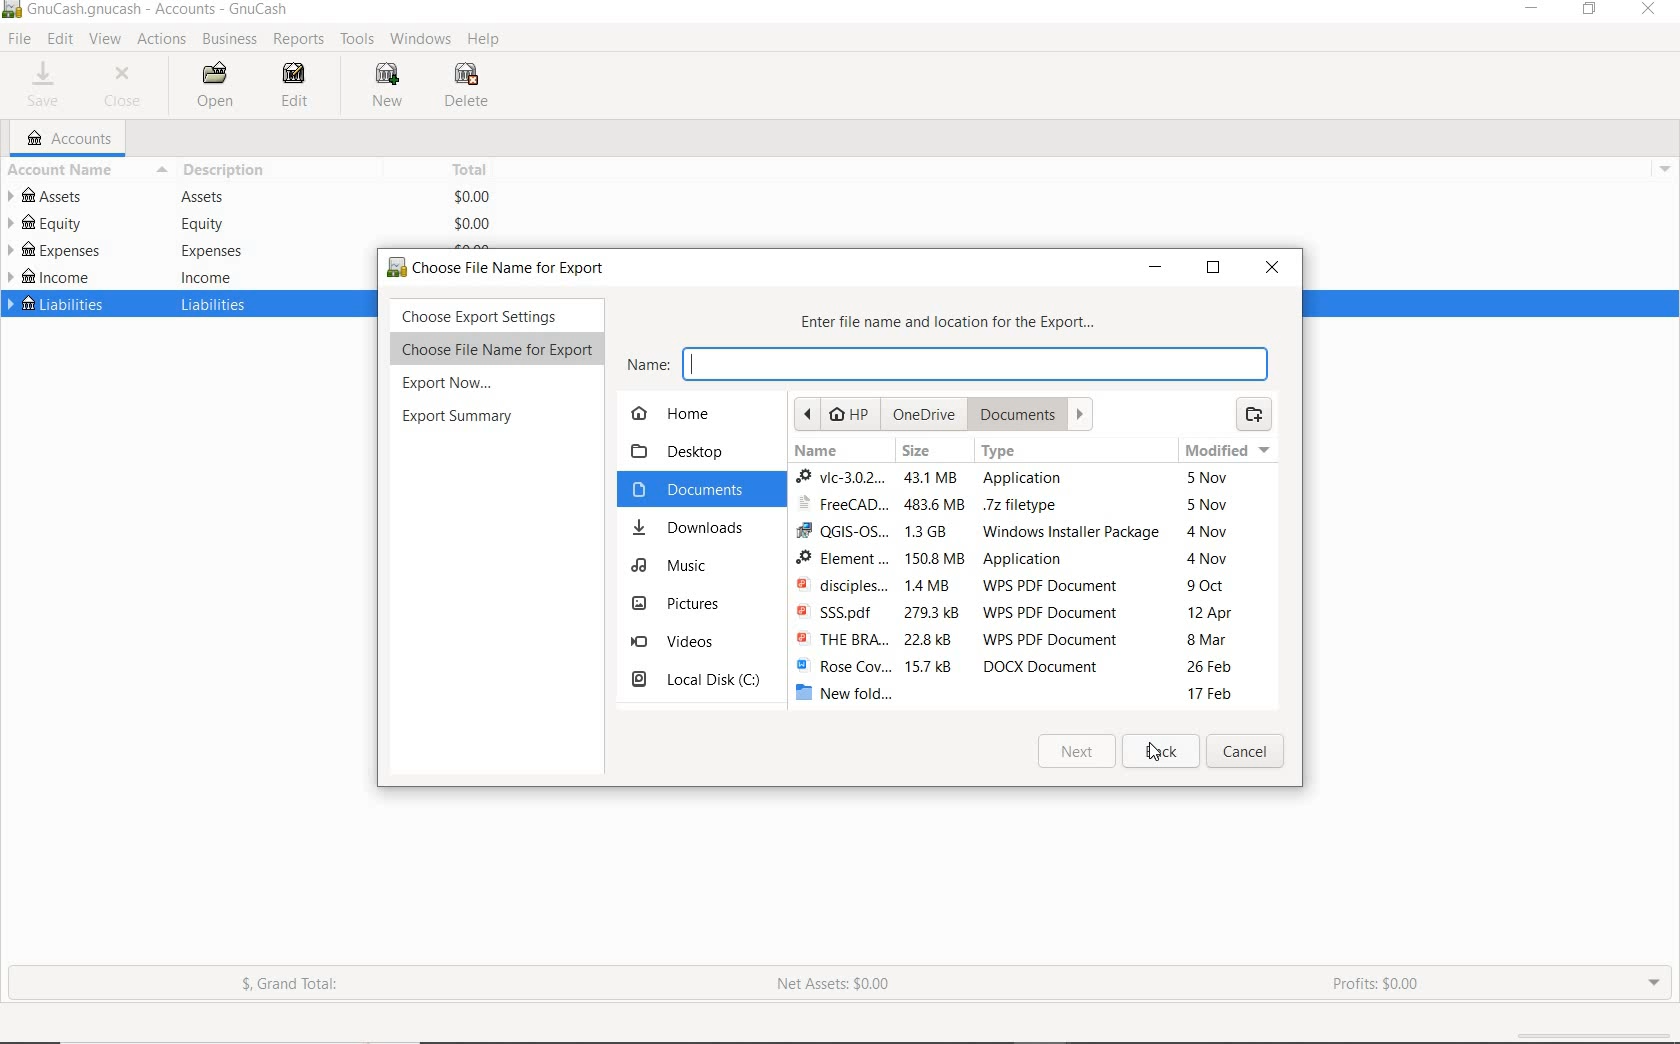  What do you see at coordinates (418, 40) in the screenshot?
I see `WINDOWS` at bounding box center [418, 40].